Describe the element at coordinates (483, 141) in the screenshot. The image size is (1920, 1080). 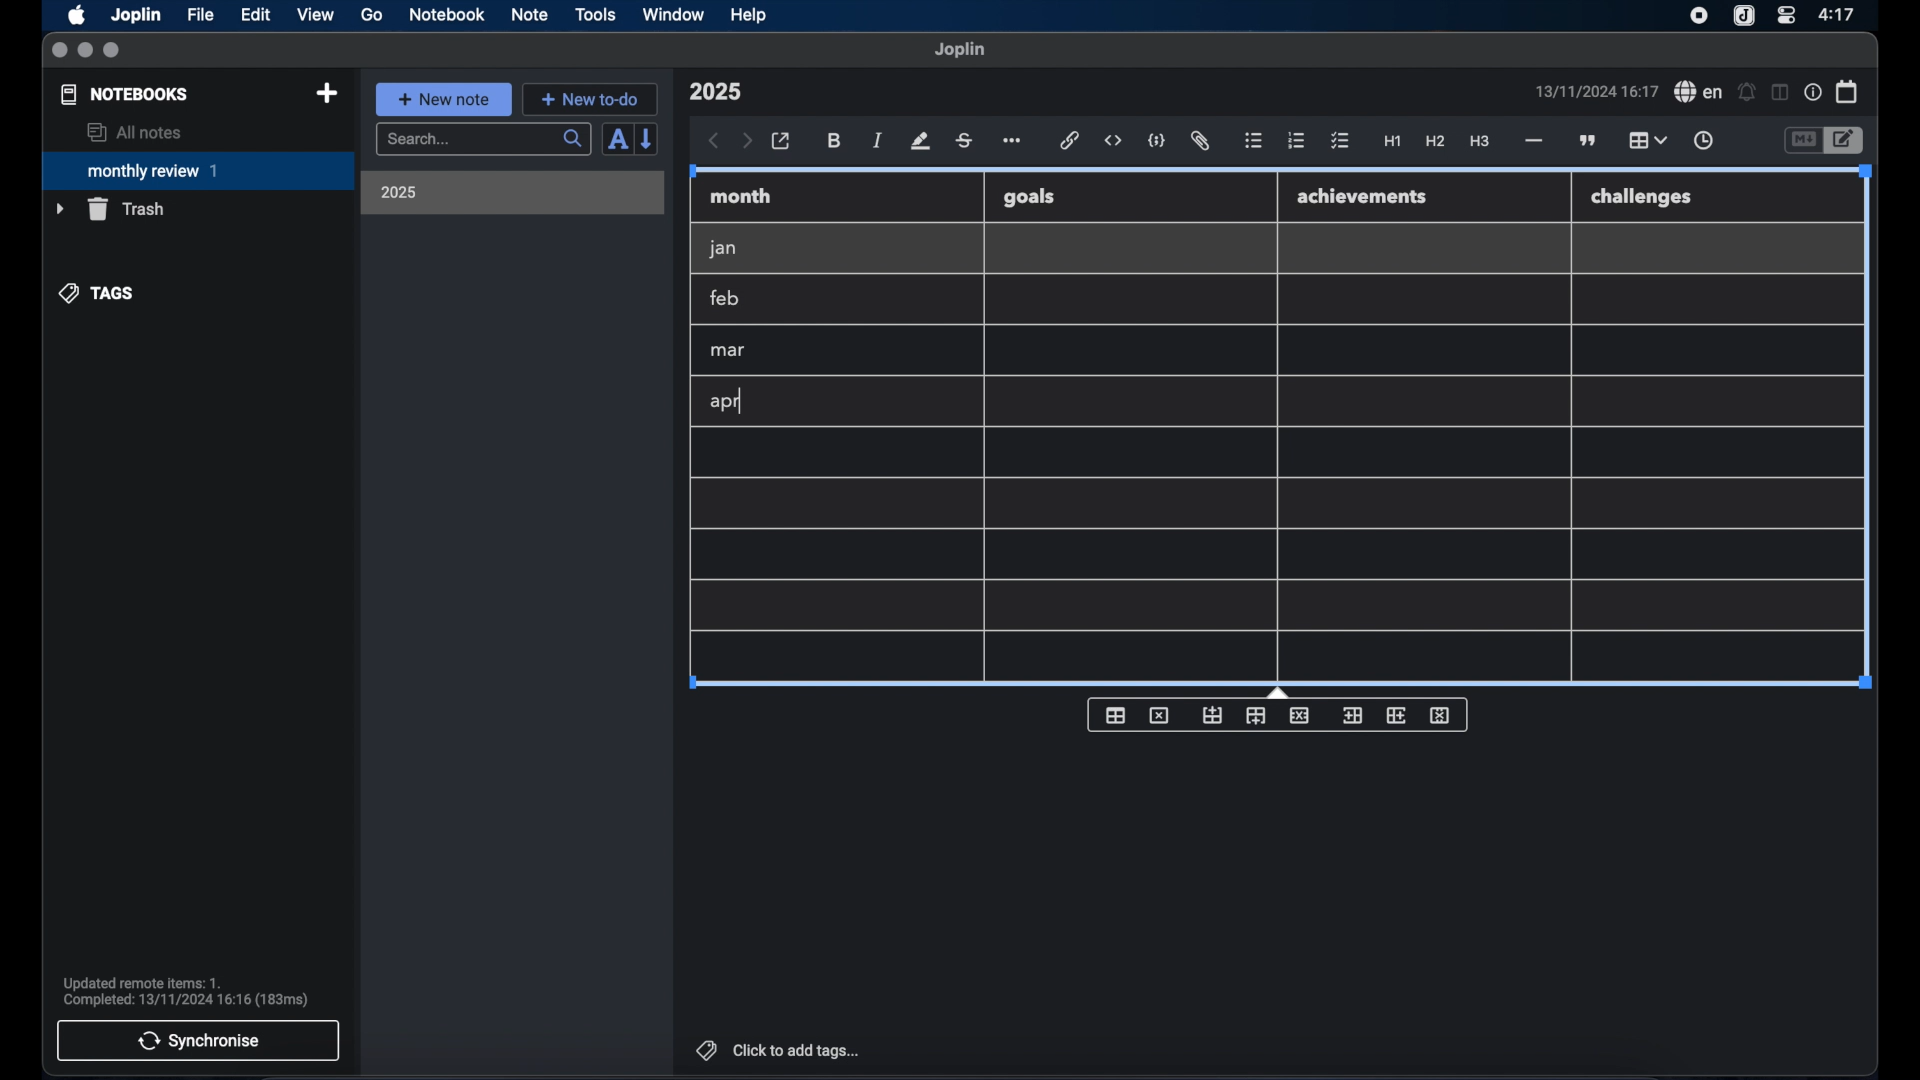
I see `search bar` at that location.